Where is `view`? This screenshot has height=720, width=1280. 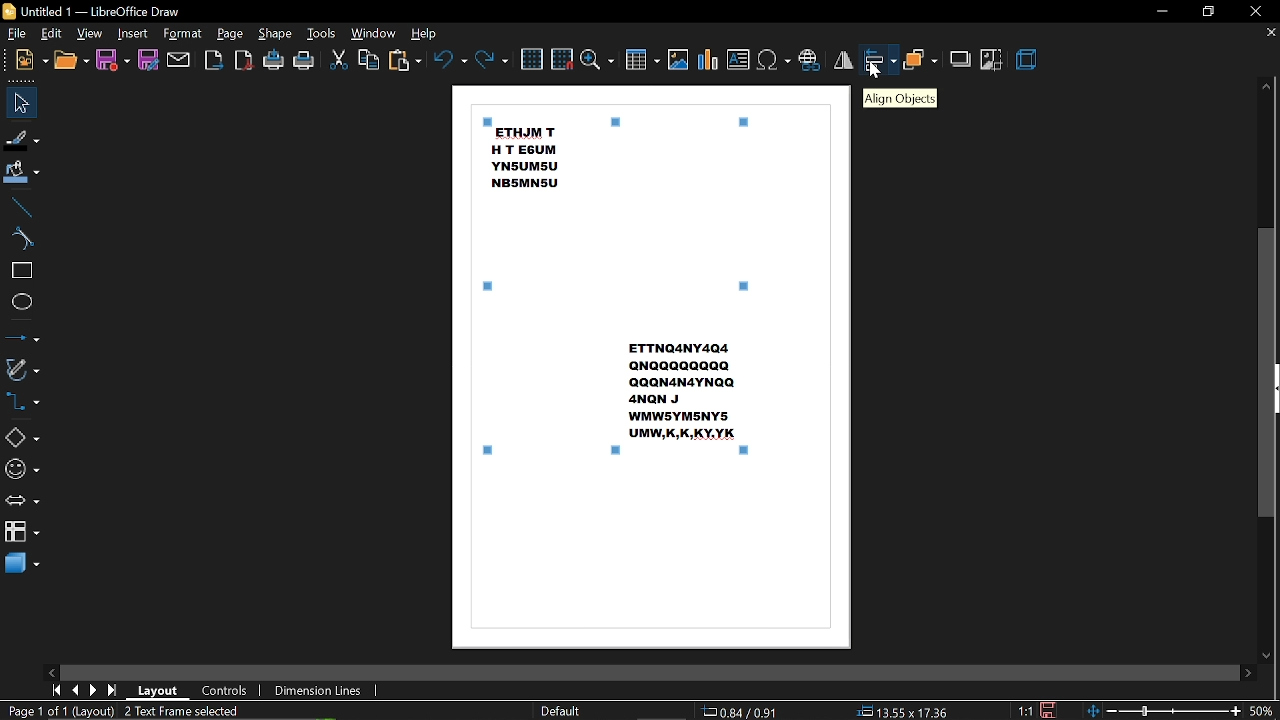 view is located at coordinates (90, 34).